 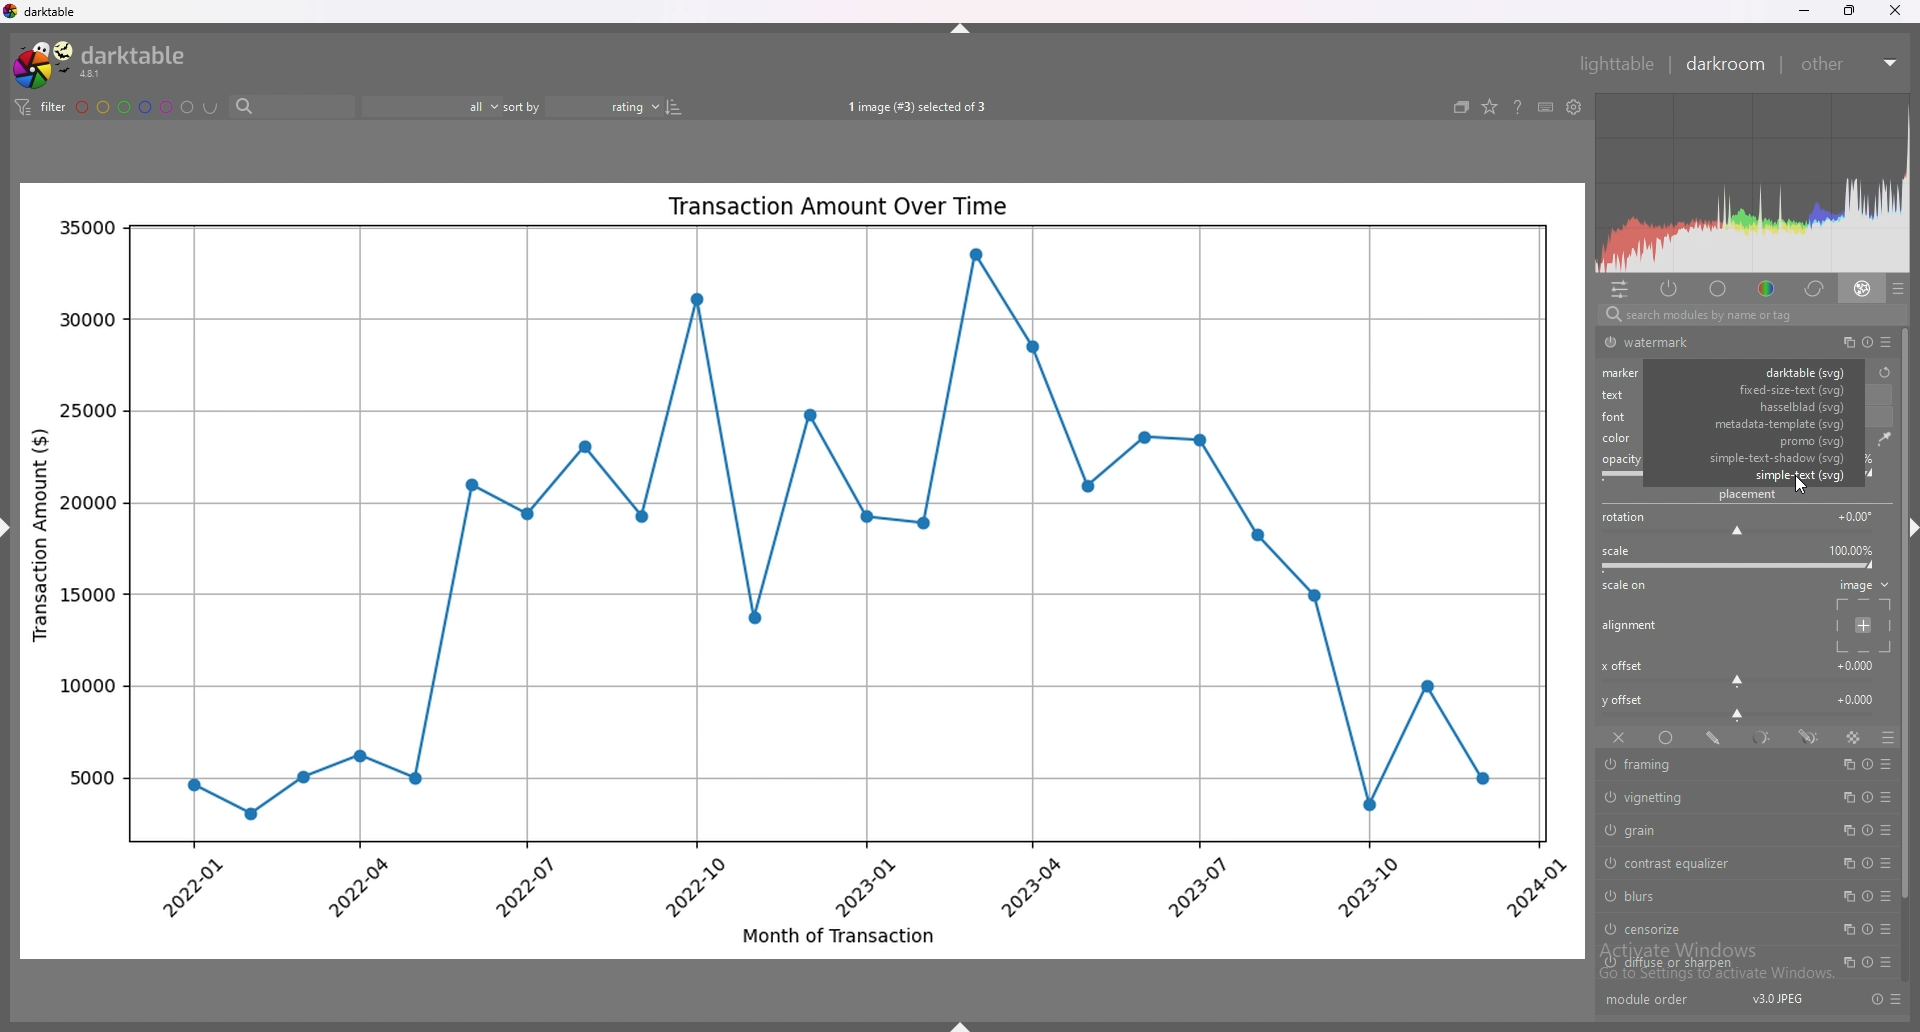 What do you see at coordinates (1876, 999) in the screenshot?
I see `reset` at bounding box center [1876, 999].